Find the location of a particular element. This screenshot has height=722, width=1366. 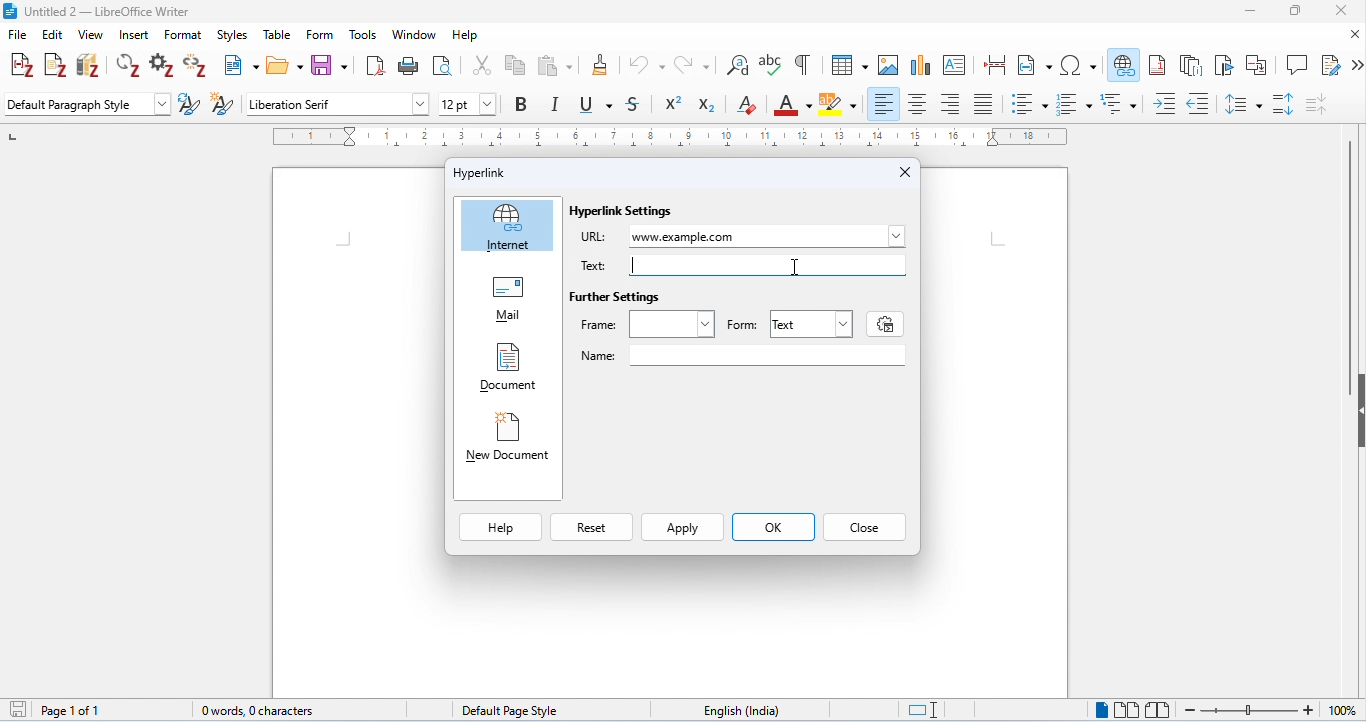

Internet is located at coordinates (509, 224).